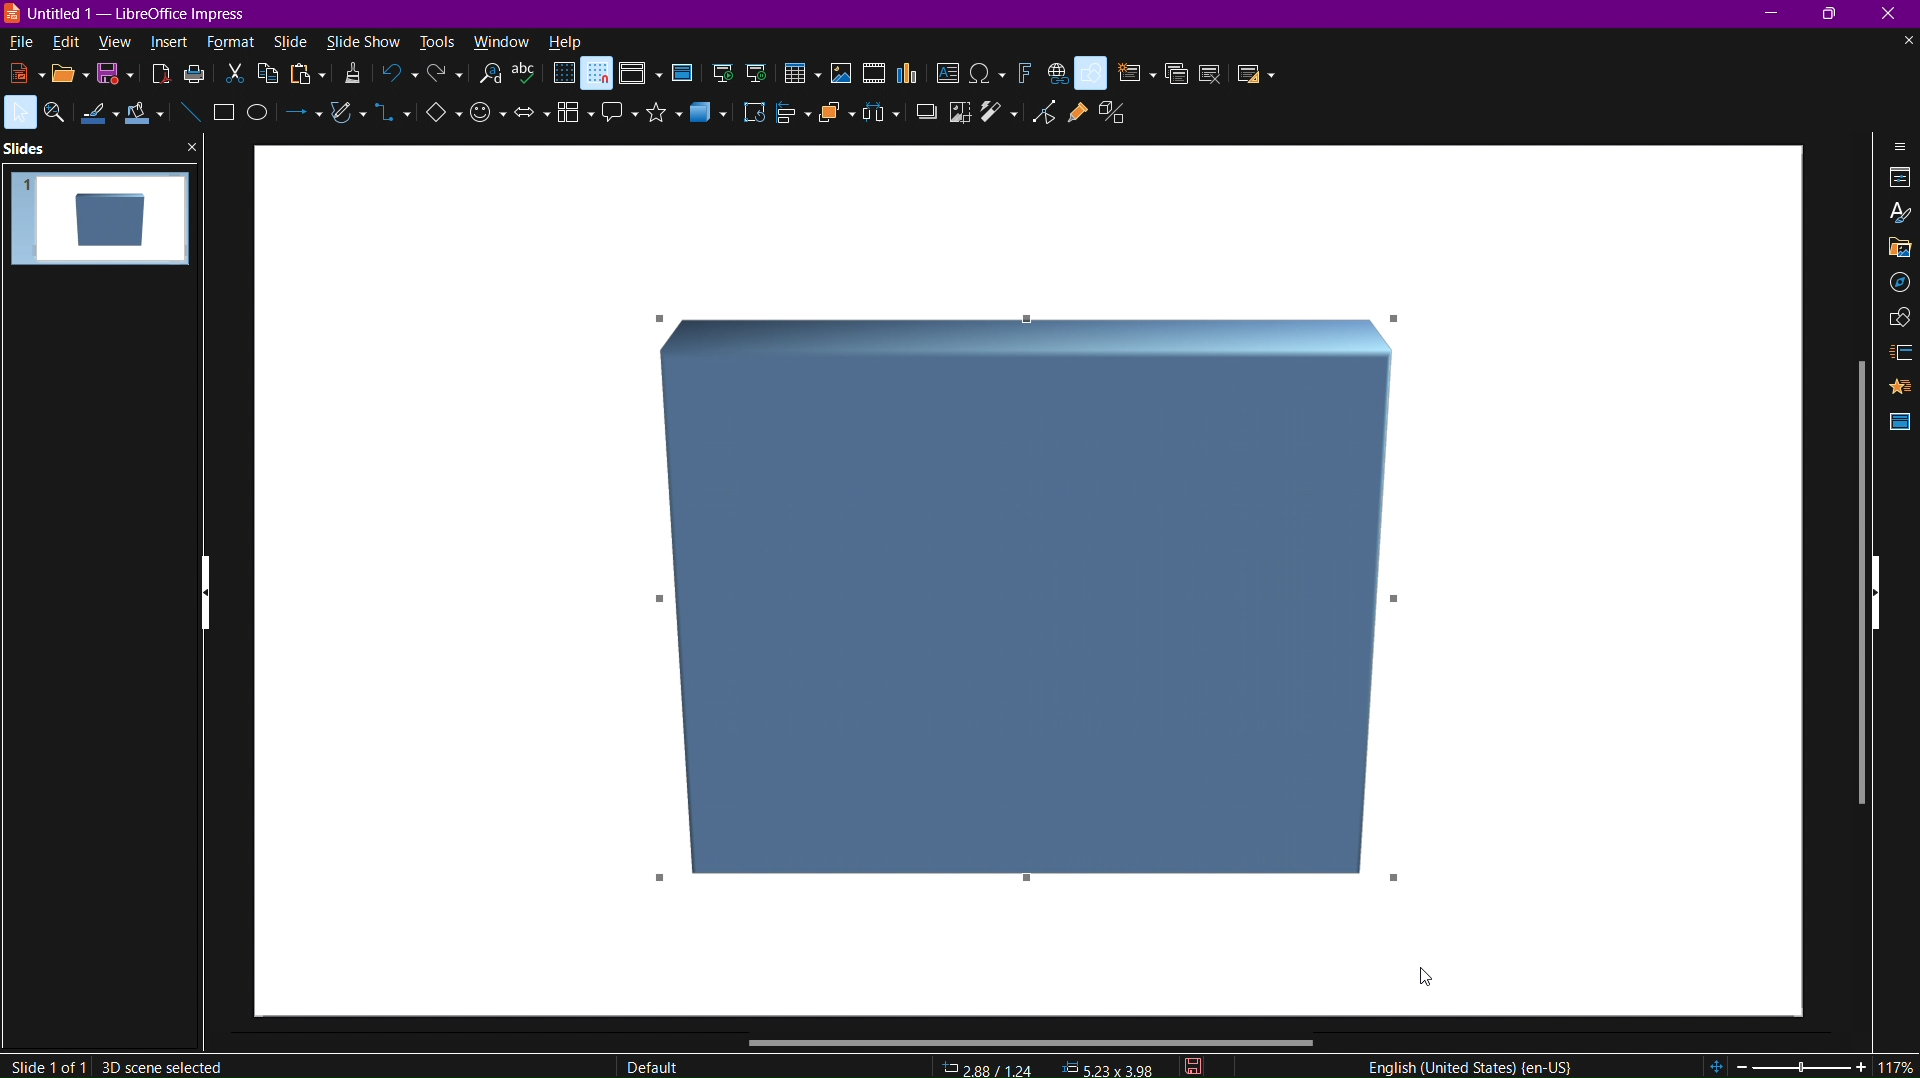  I want to click on close pane, so click(191, 148).